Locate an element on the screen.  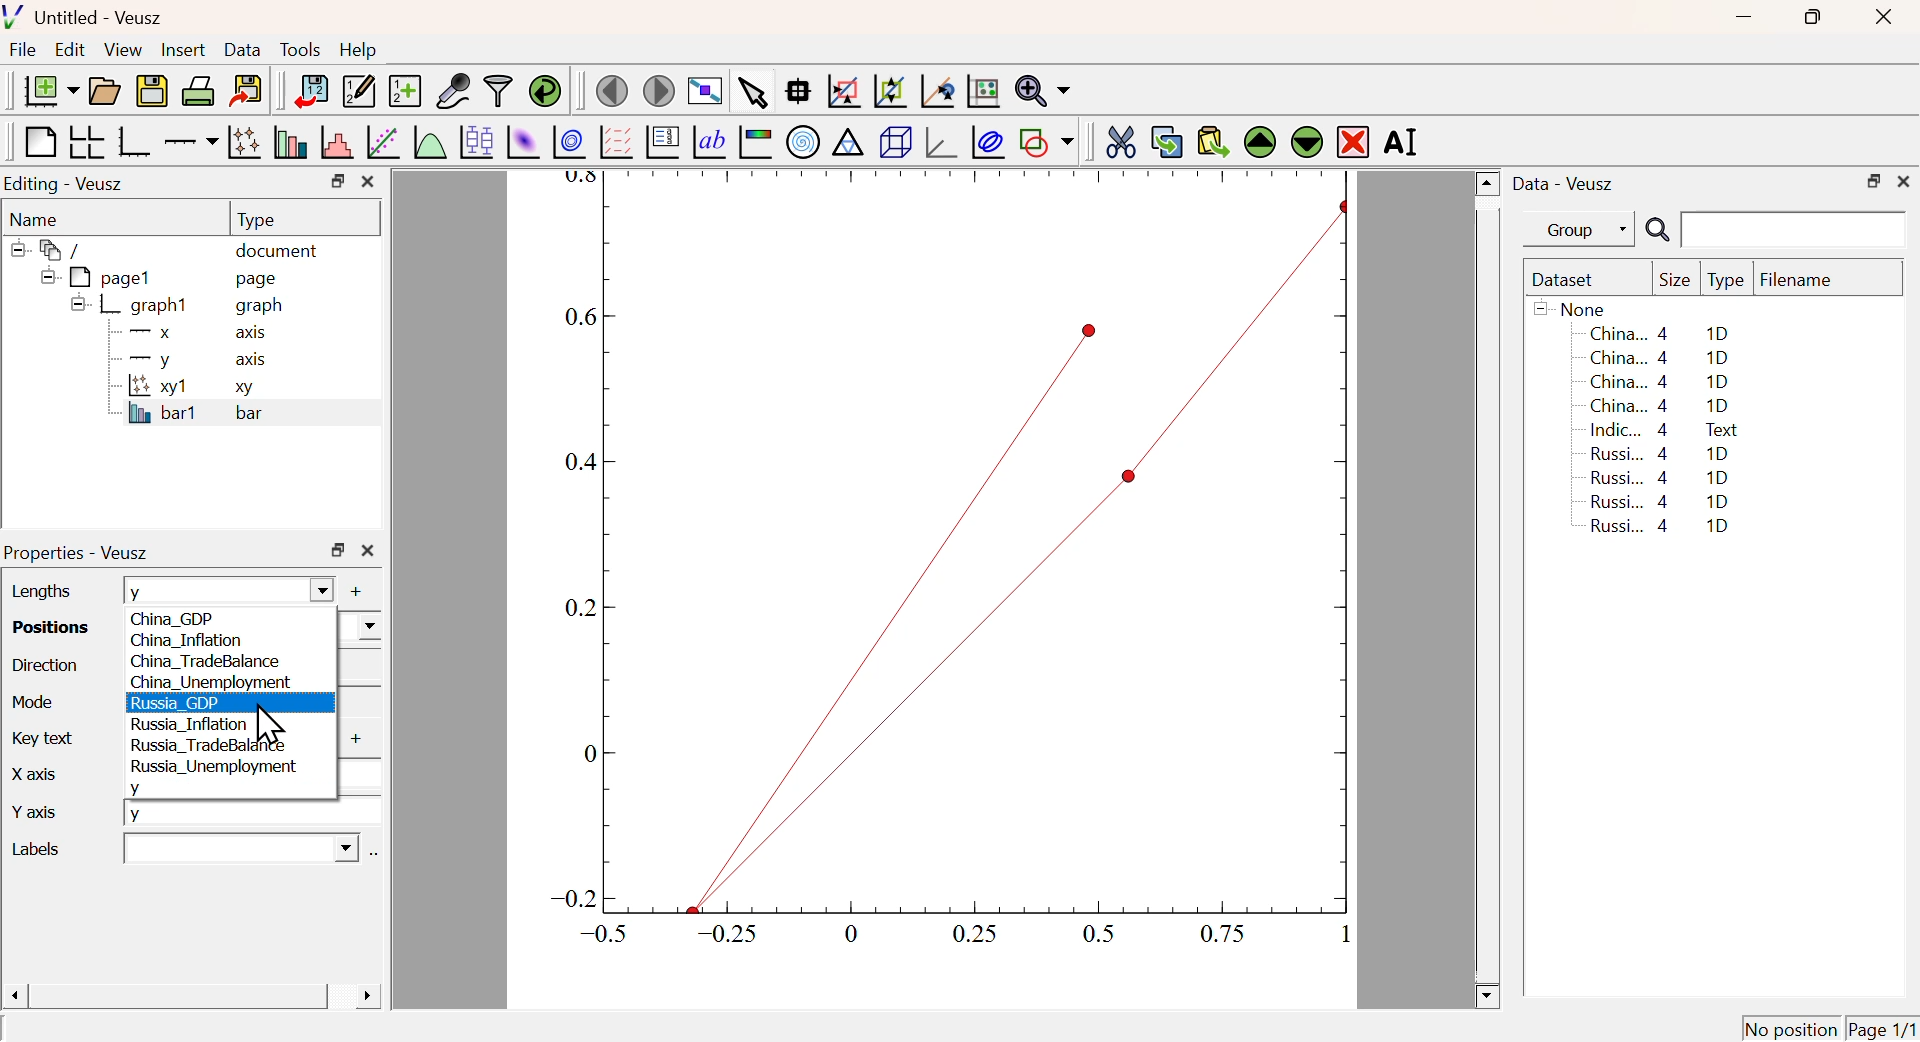
Text Label is located at coordinates (709, 143).